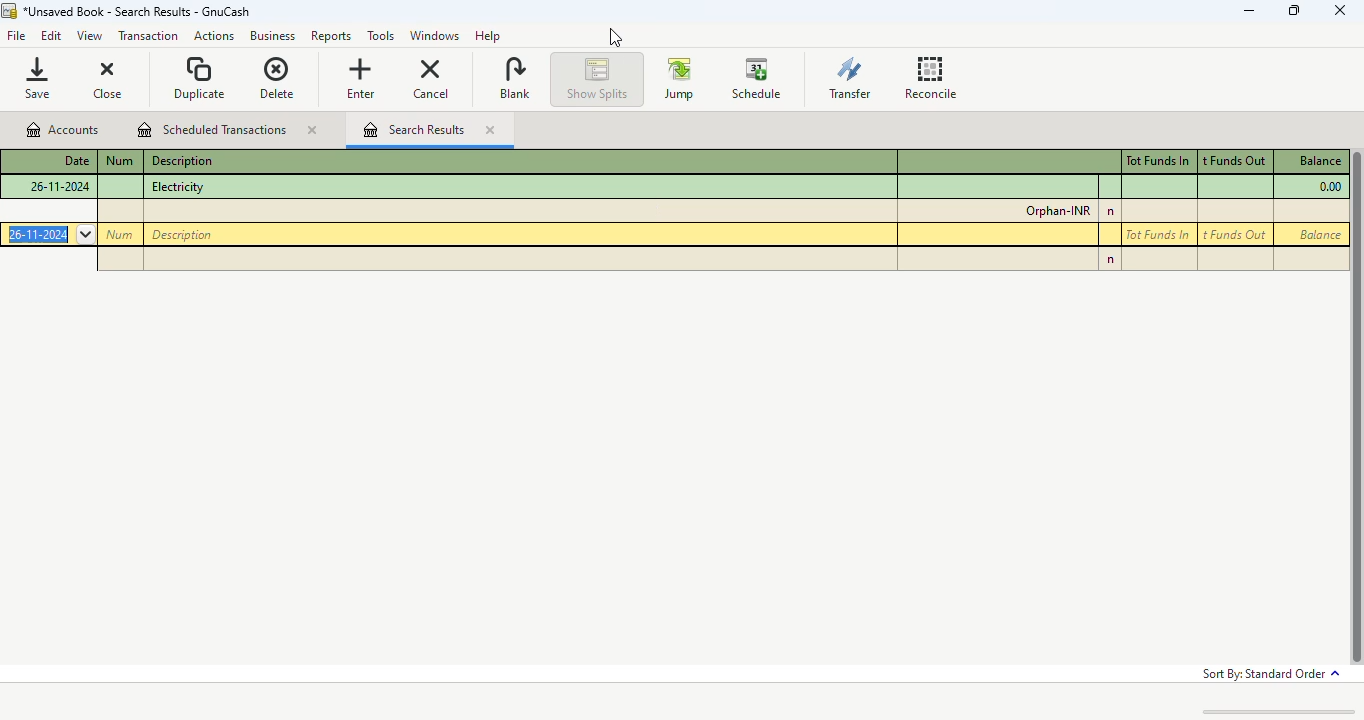 The width and height of the screenshot is (1364, 720). Describe the element at coordinates (1341, 10) in the screenshot. I see `close` at that location.